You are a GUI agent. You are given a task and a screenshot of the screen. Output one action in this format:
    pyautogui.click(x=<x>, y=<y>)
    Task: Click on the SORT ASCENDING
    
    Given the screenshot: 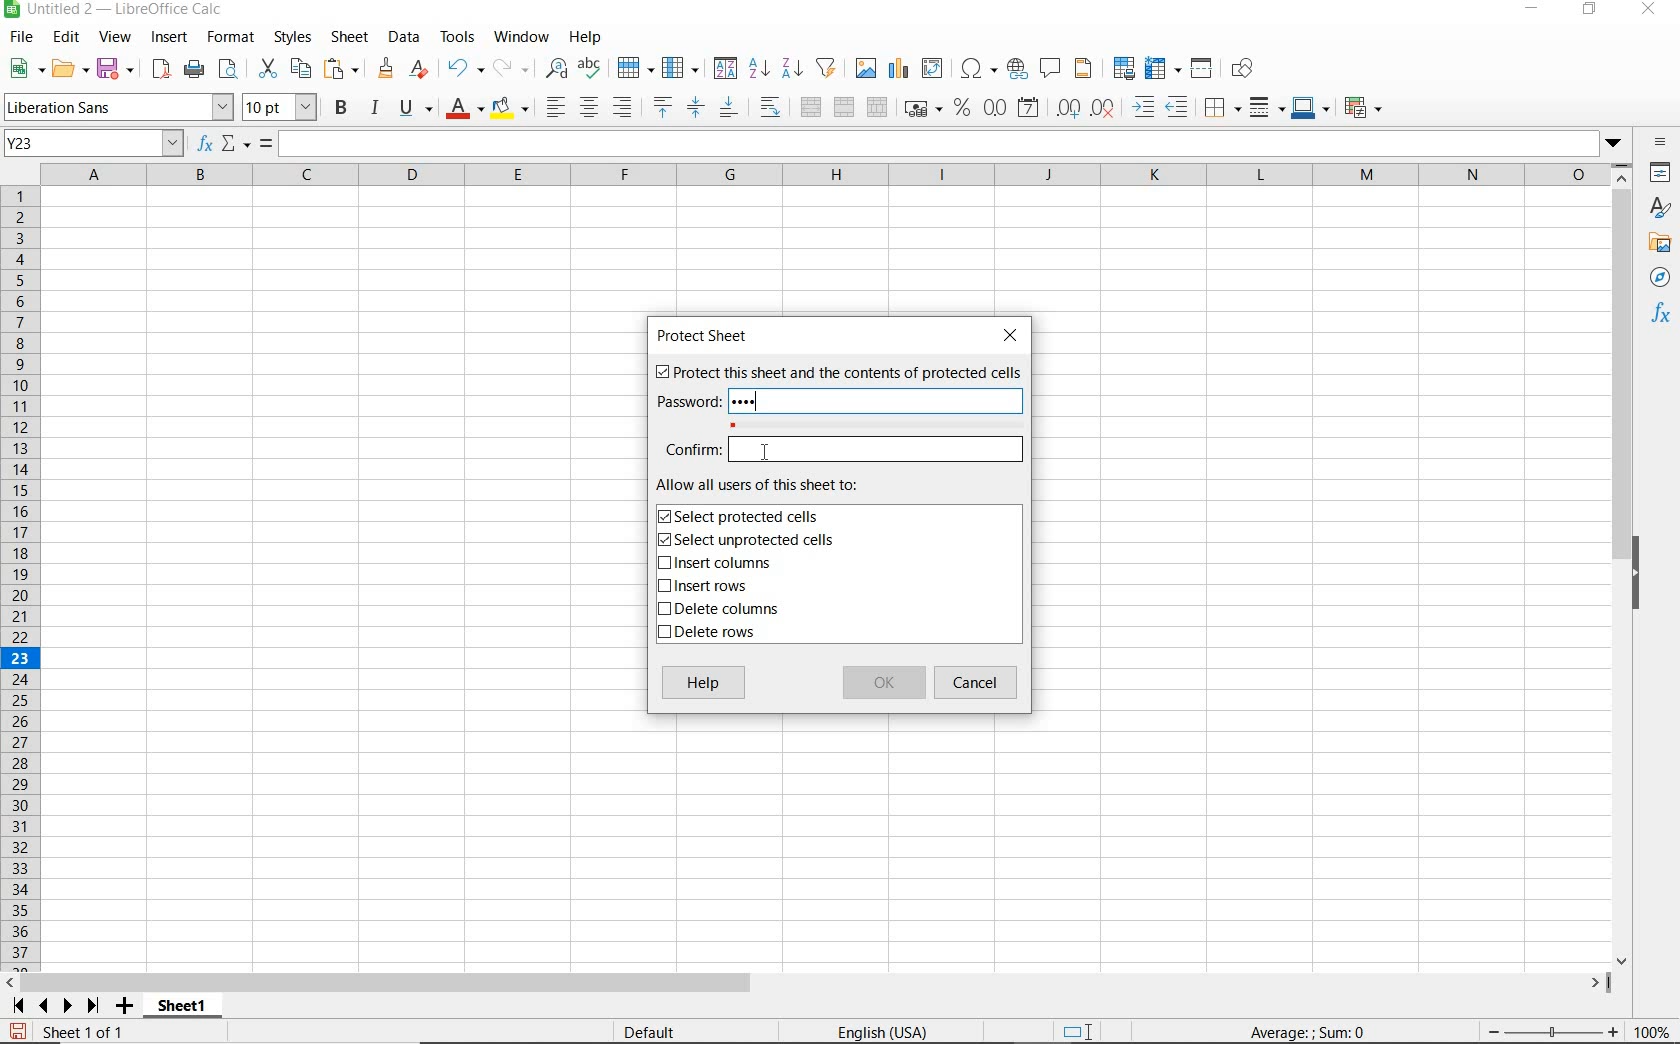 What is the action you would take?
    pyautogui.click(x=760, y=69)
    